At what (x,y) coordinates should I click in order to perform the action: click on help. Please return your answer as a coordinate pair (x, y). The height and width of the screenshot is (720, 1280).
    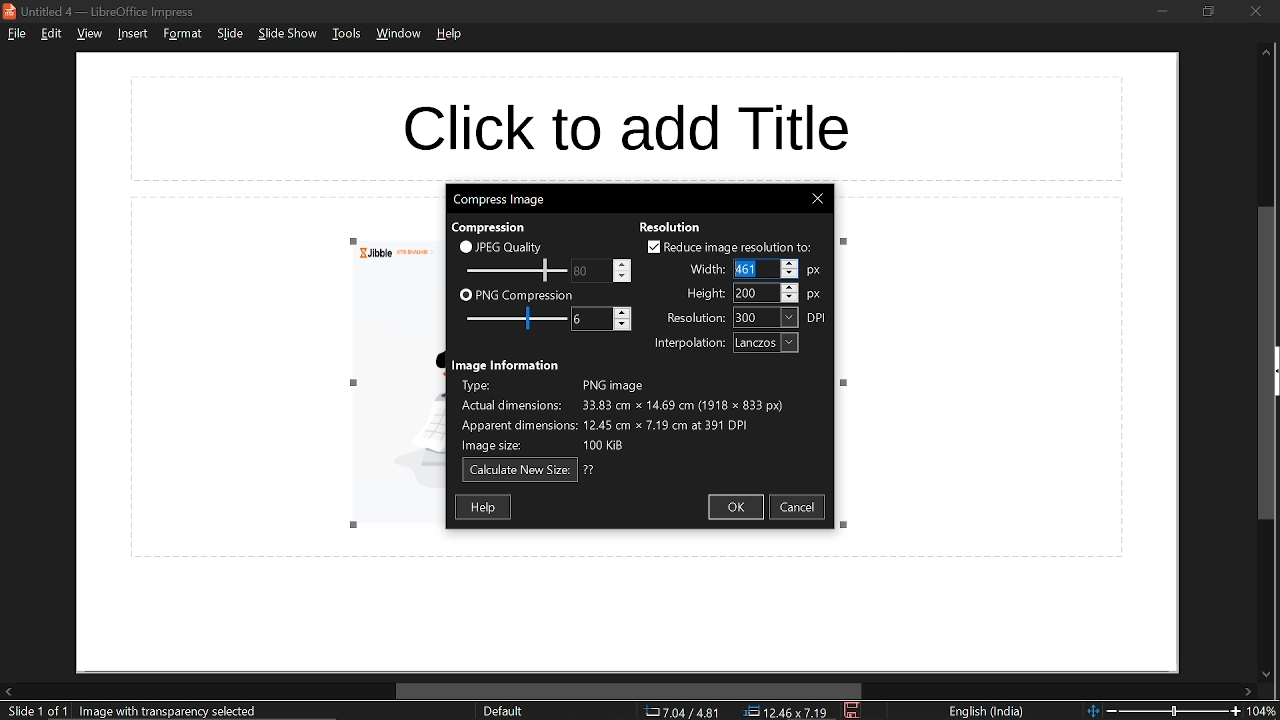
    Looking at the image, I should click on (484, 507).